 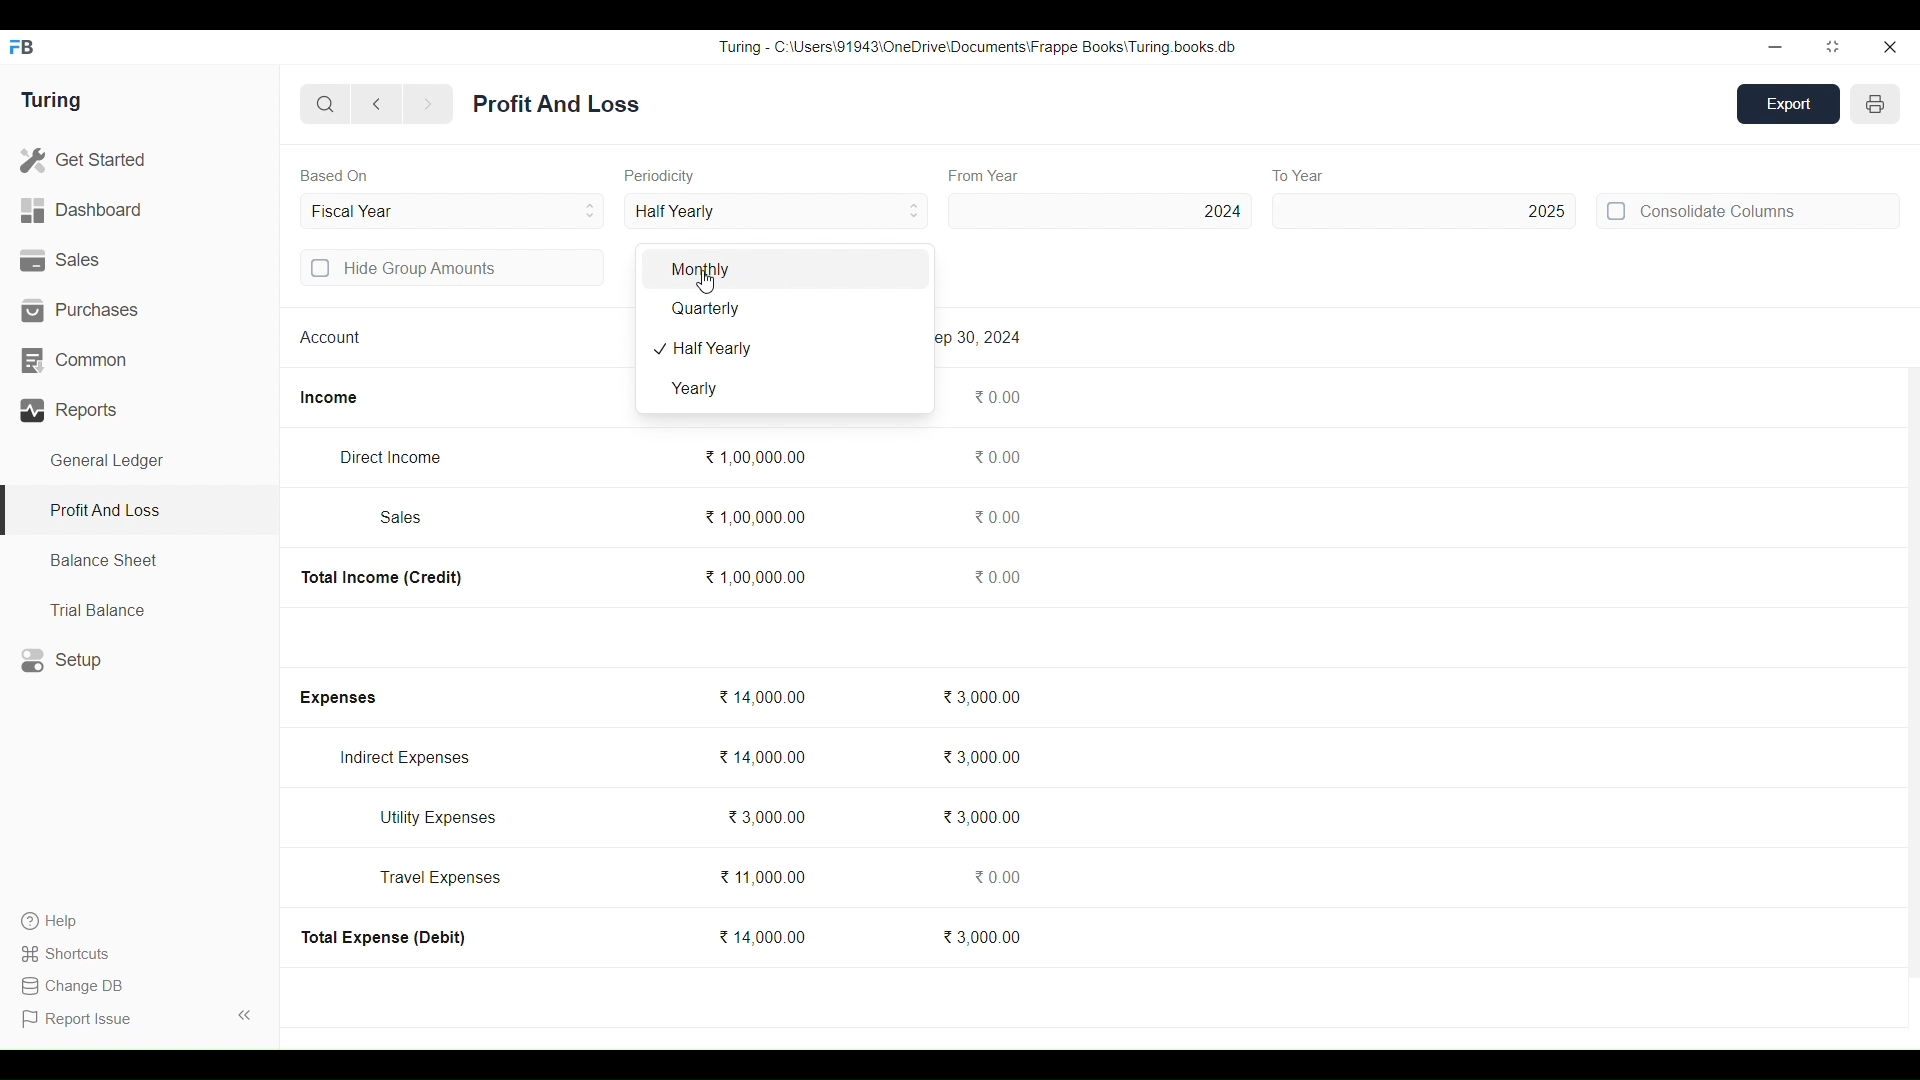 What do you see at coordinates (378, 104) in the screenshot?
I see `Previous` at bounding box center [378, 104].